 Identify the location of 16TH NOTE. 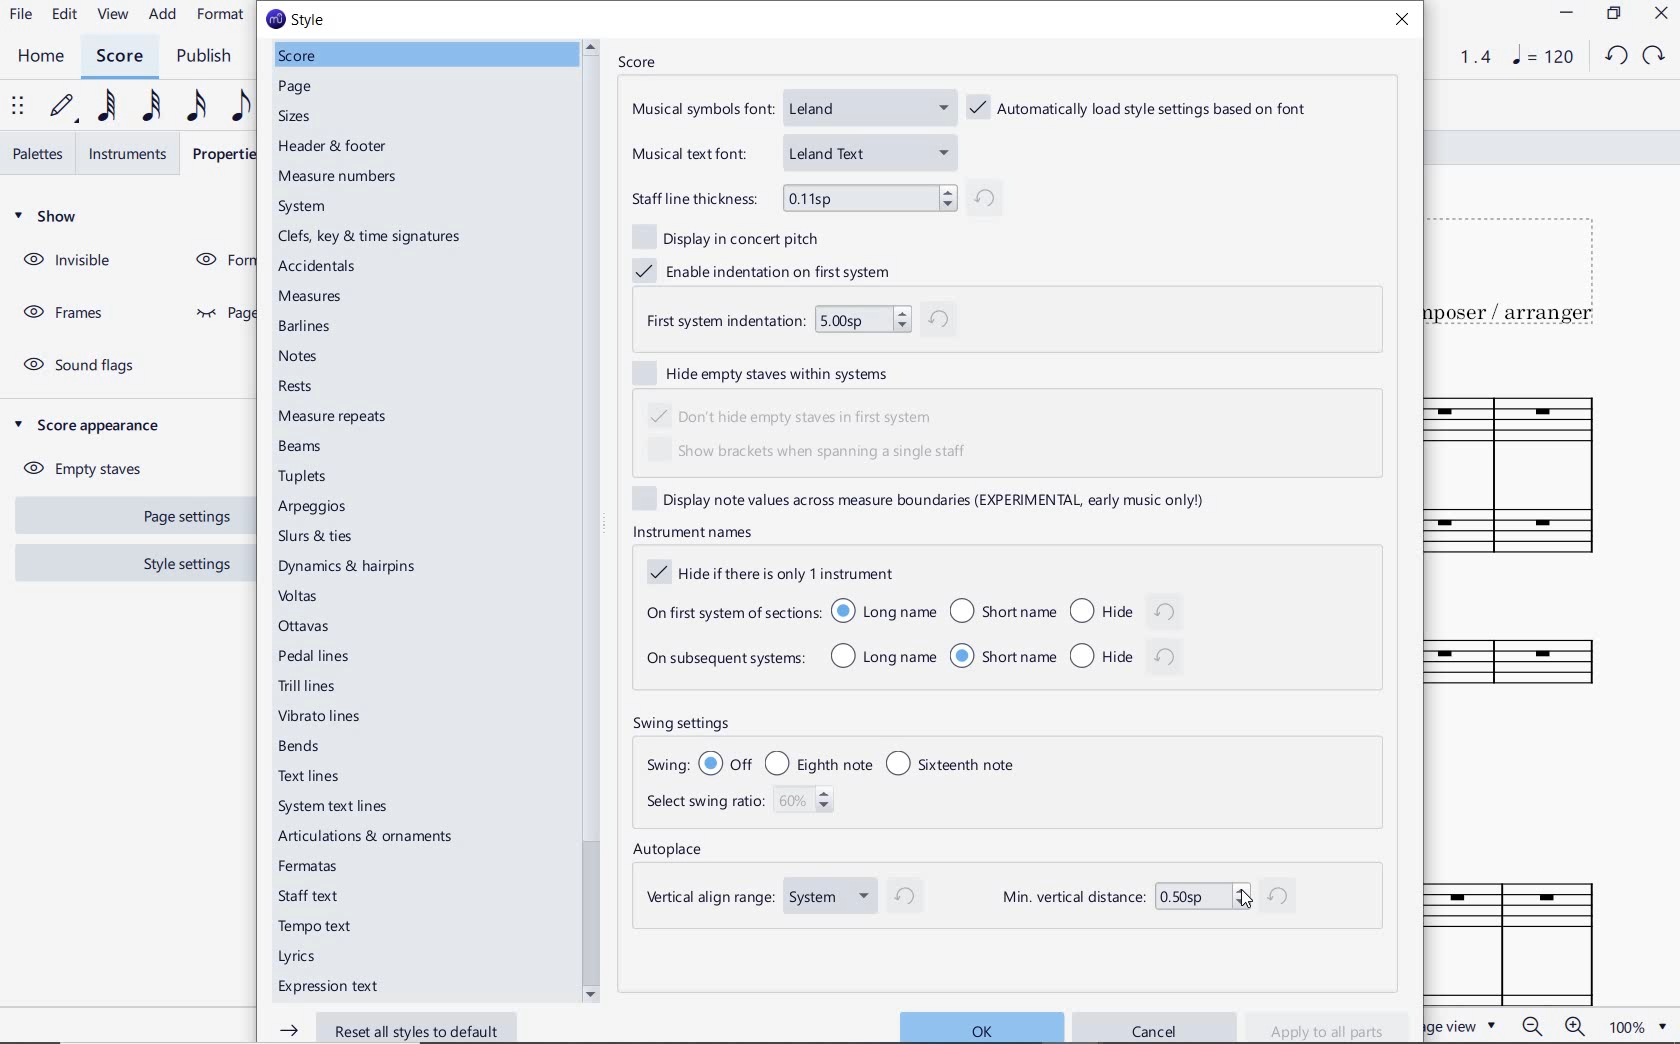
(196, 107).